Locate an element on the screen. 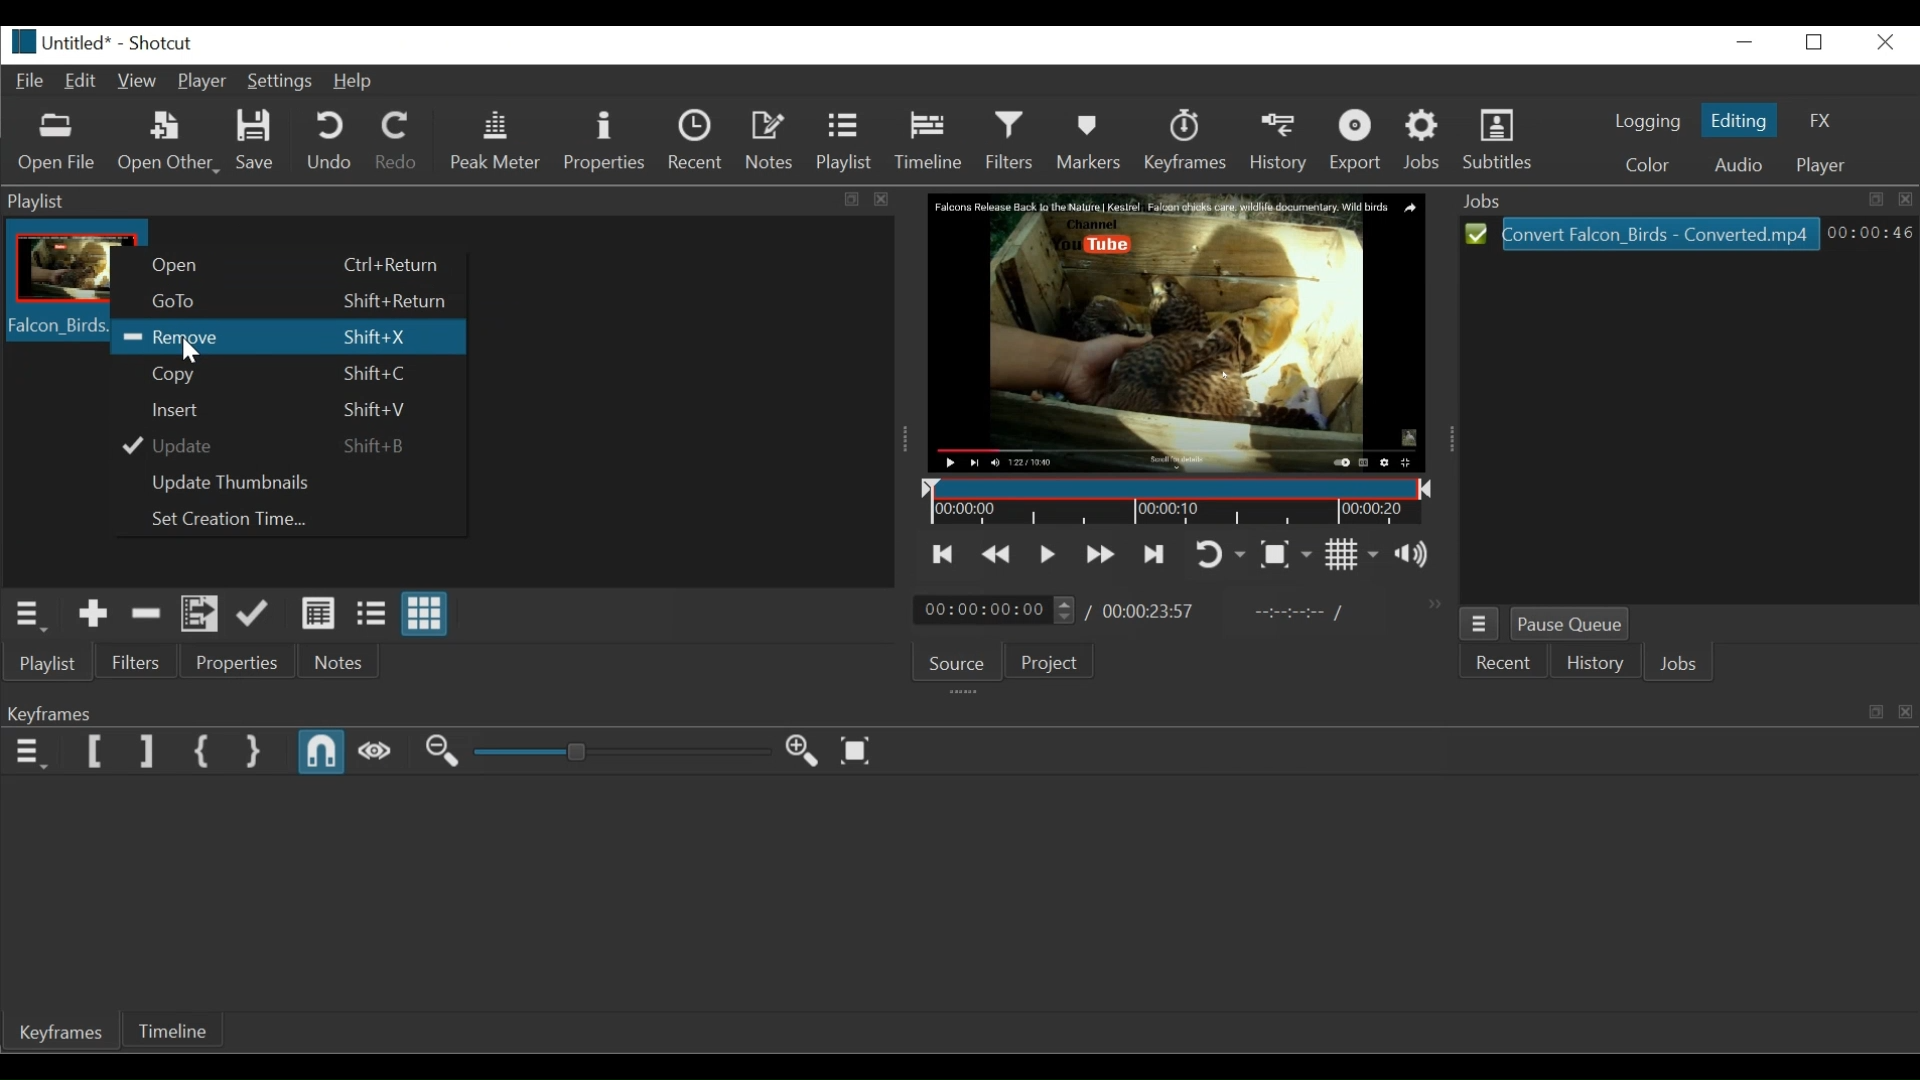  Jobs Menu is located at coordinates (1483, 622).